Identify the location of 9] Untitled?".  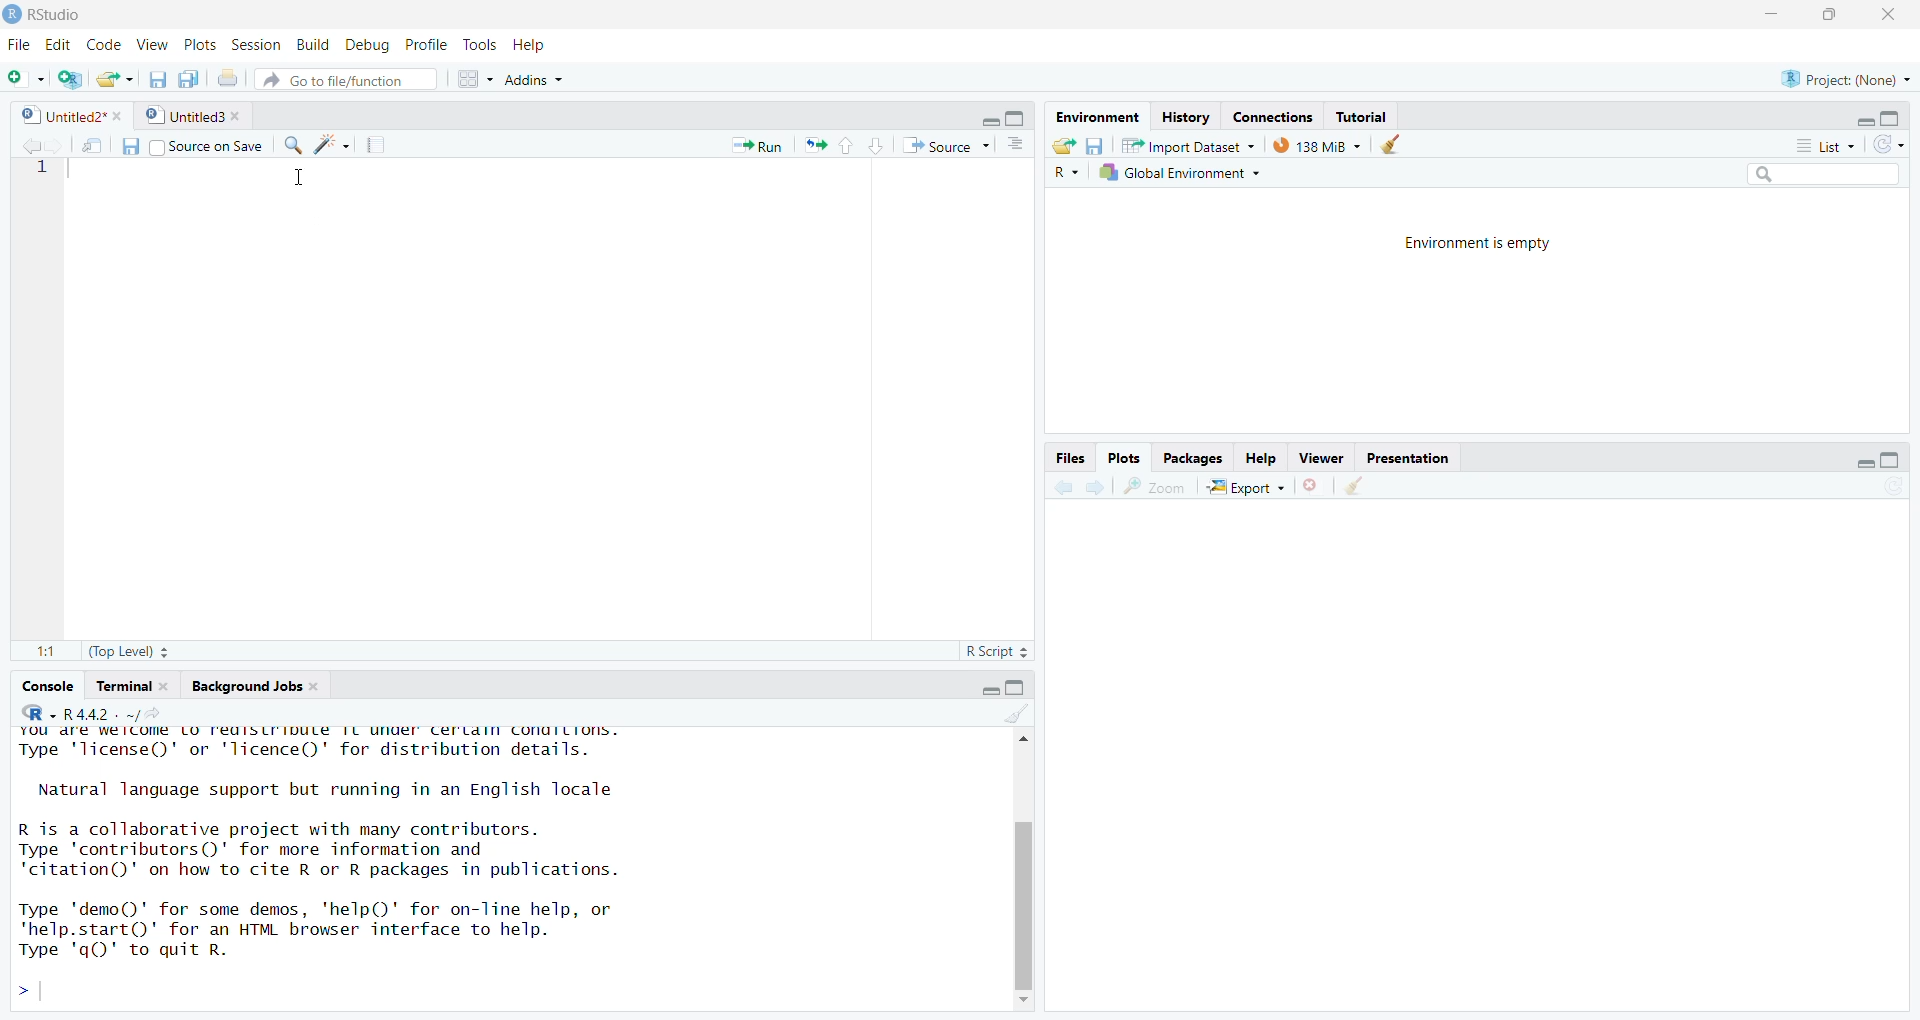
(61, 117).